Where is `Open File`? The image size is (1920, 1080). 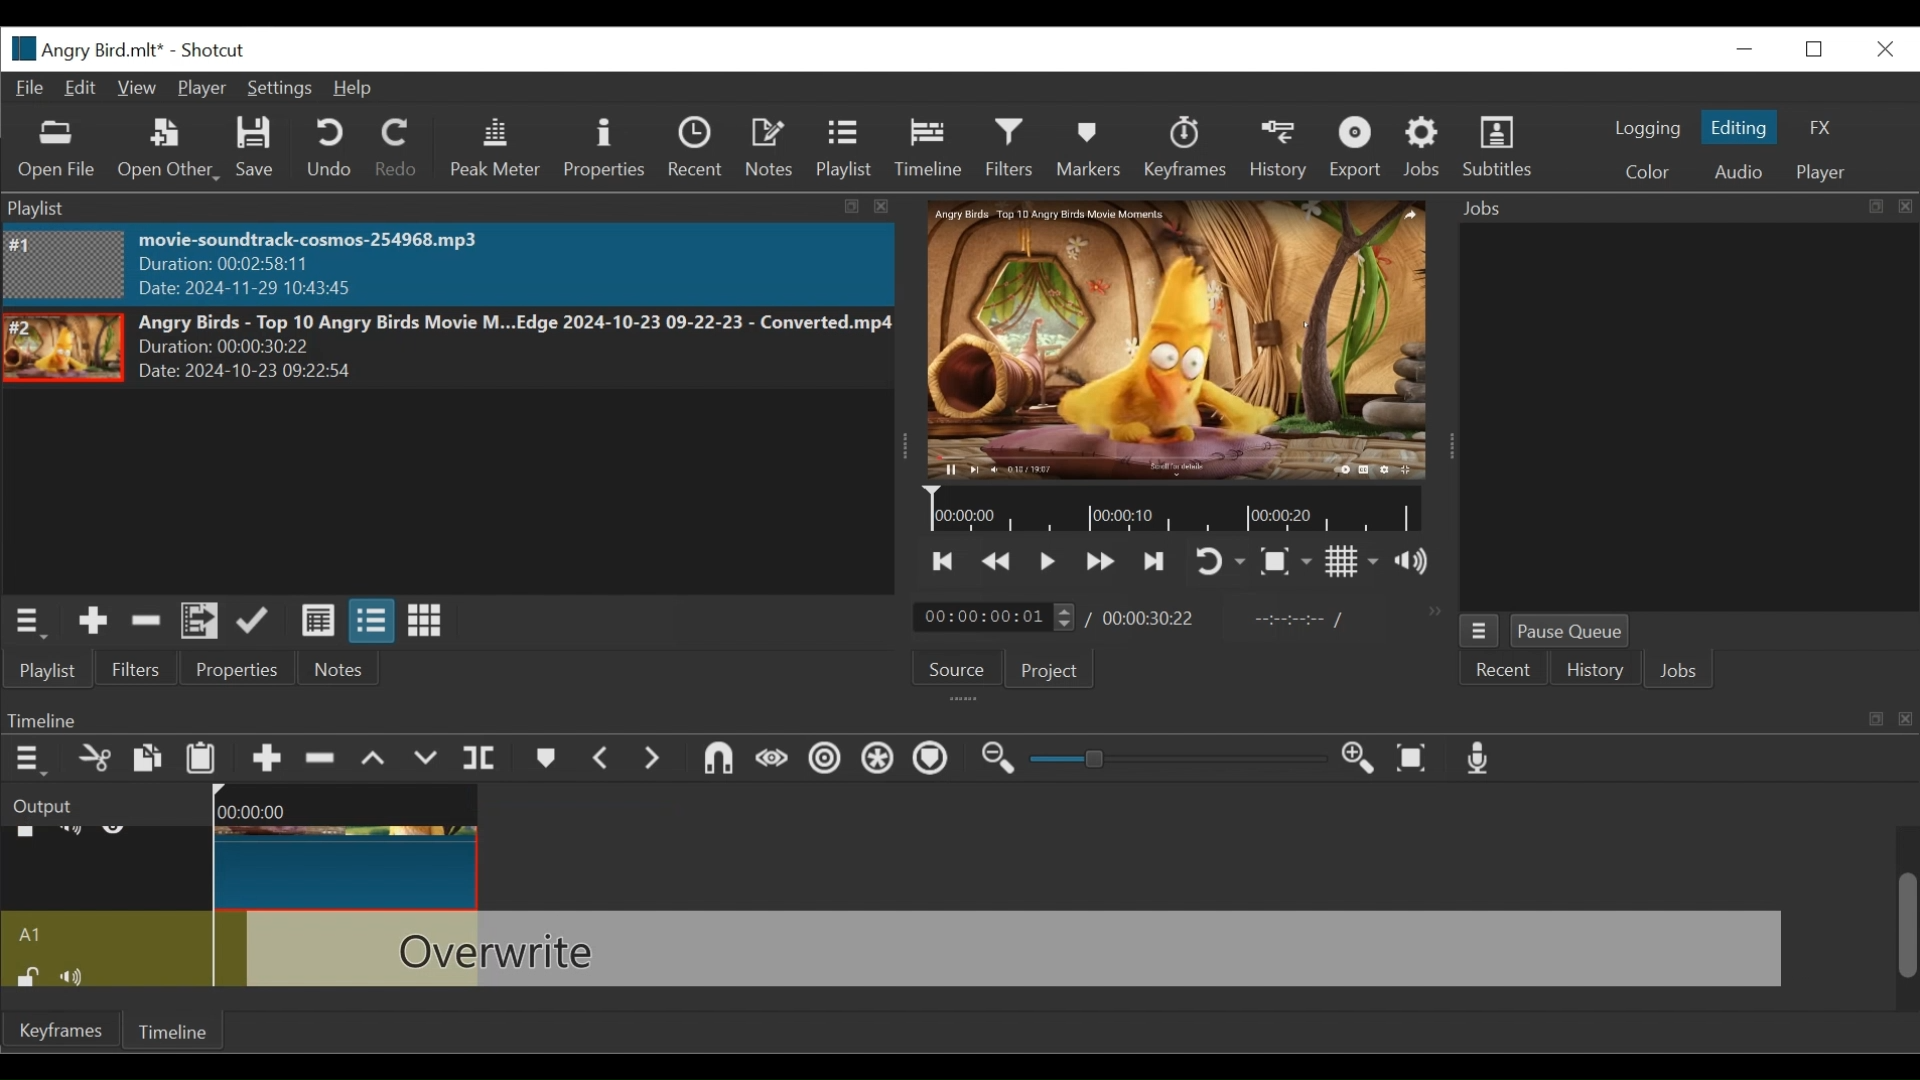 Open File is located at coordinates (53, 150).